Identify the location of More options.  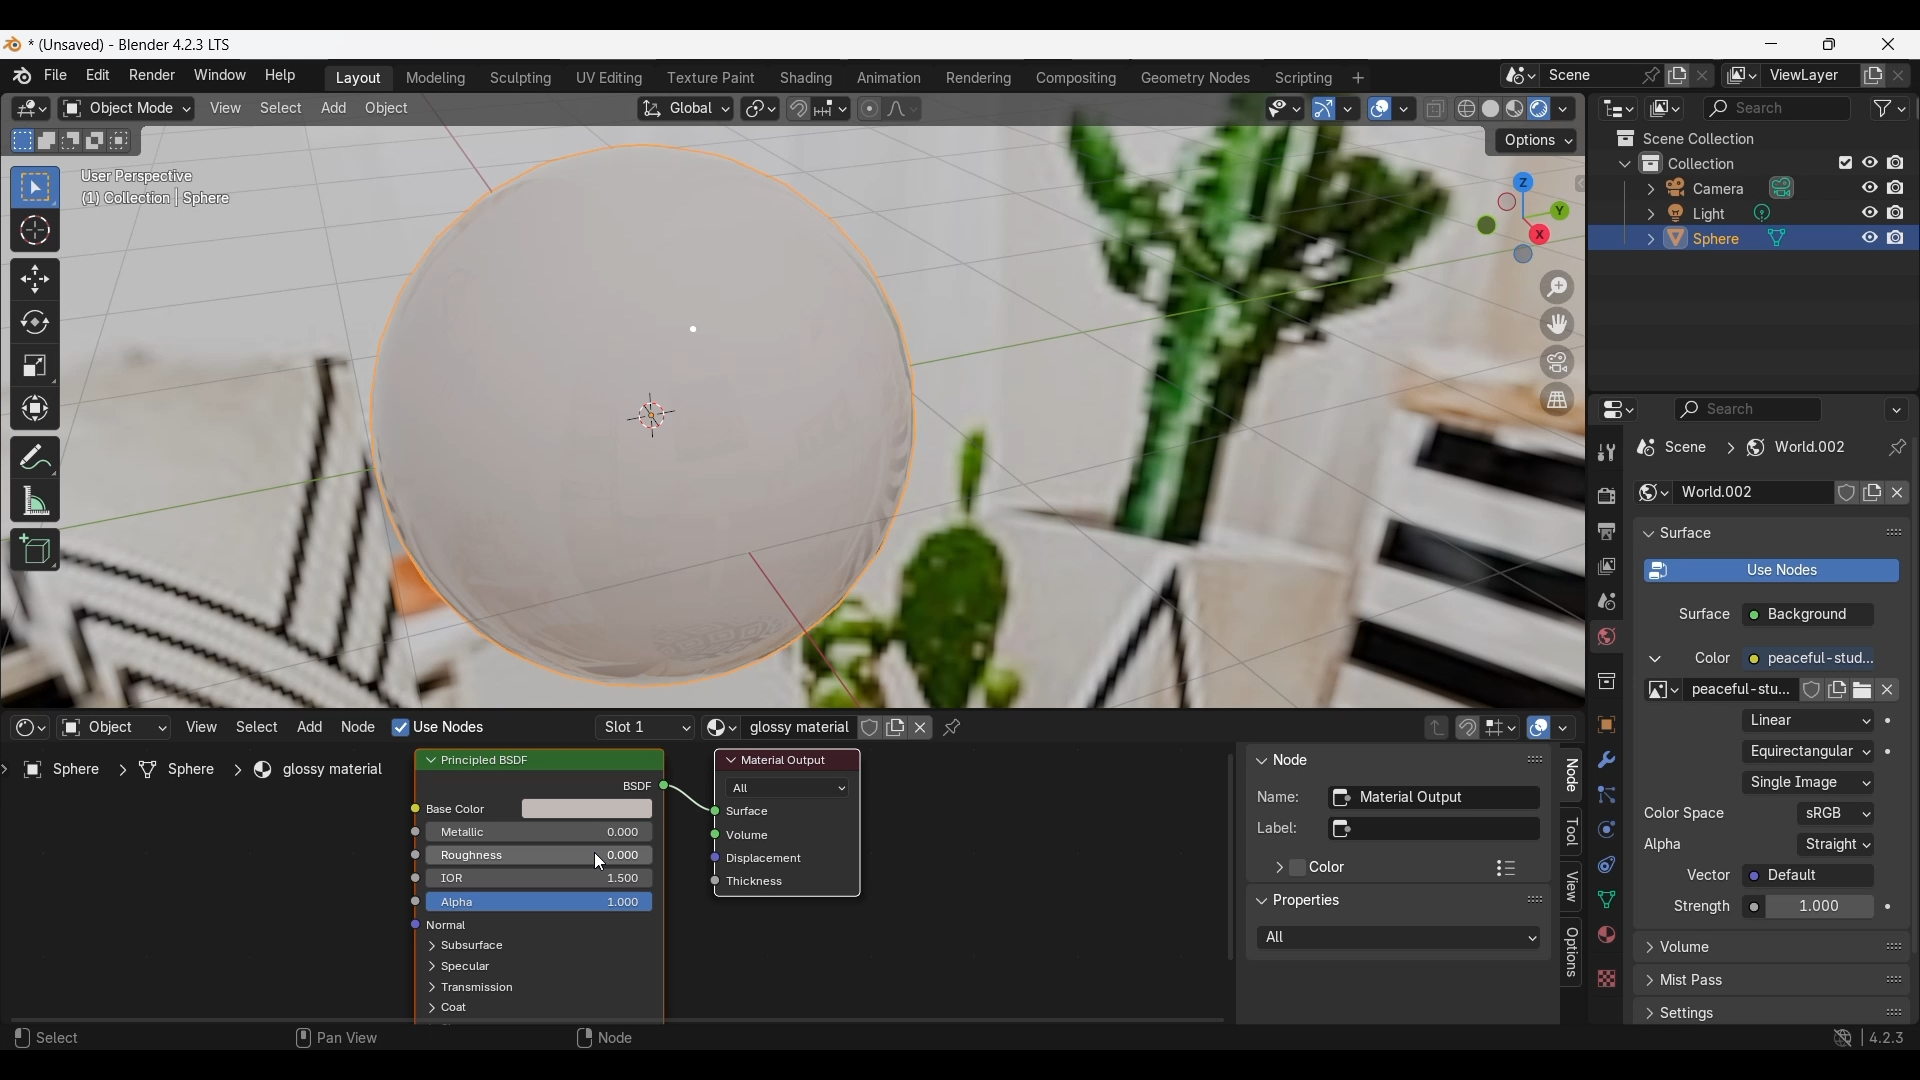
(1896, 410).